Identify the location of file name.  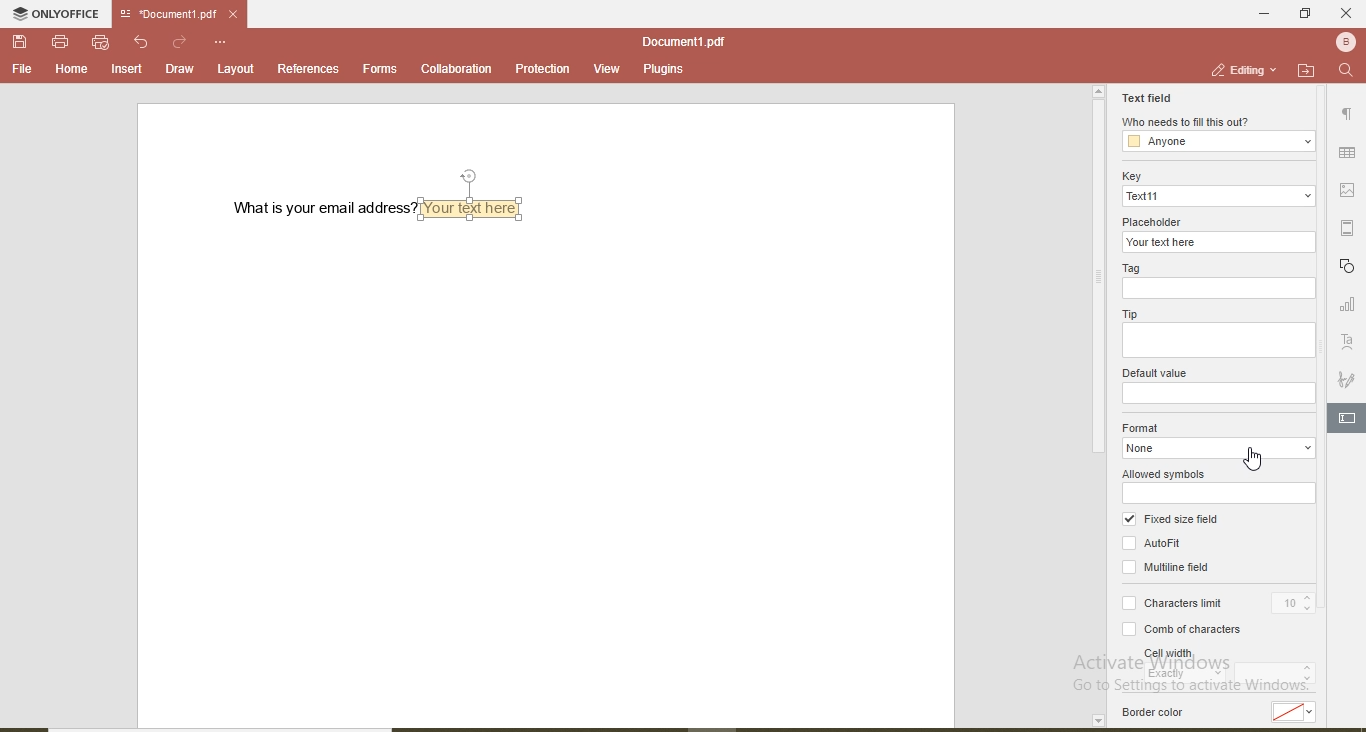
(683, 41).